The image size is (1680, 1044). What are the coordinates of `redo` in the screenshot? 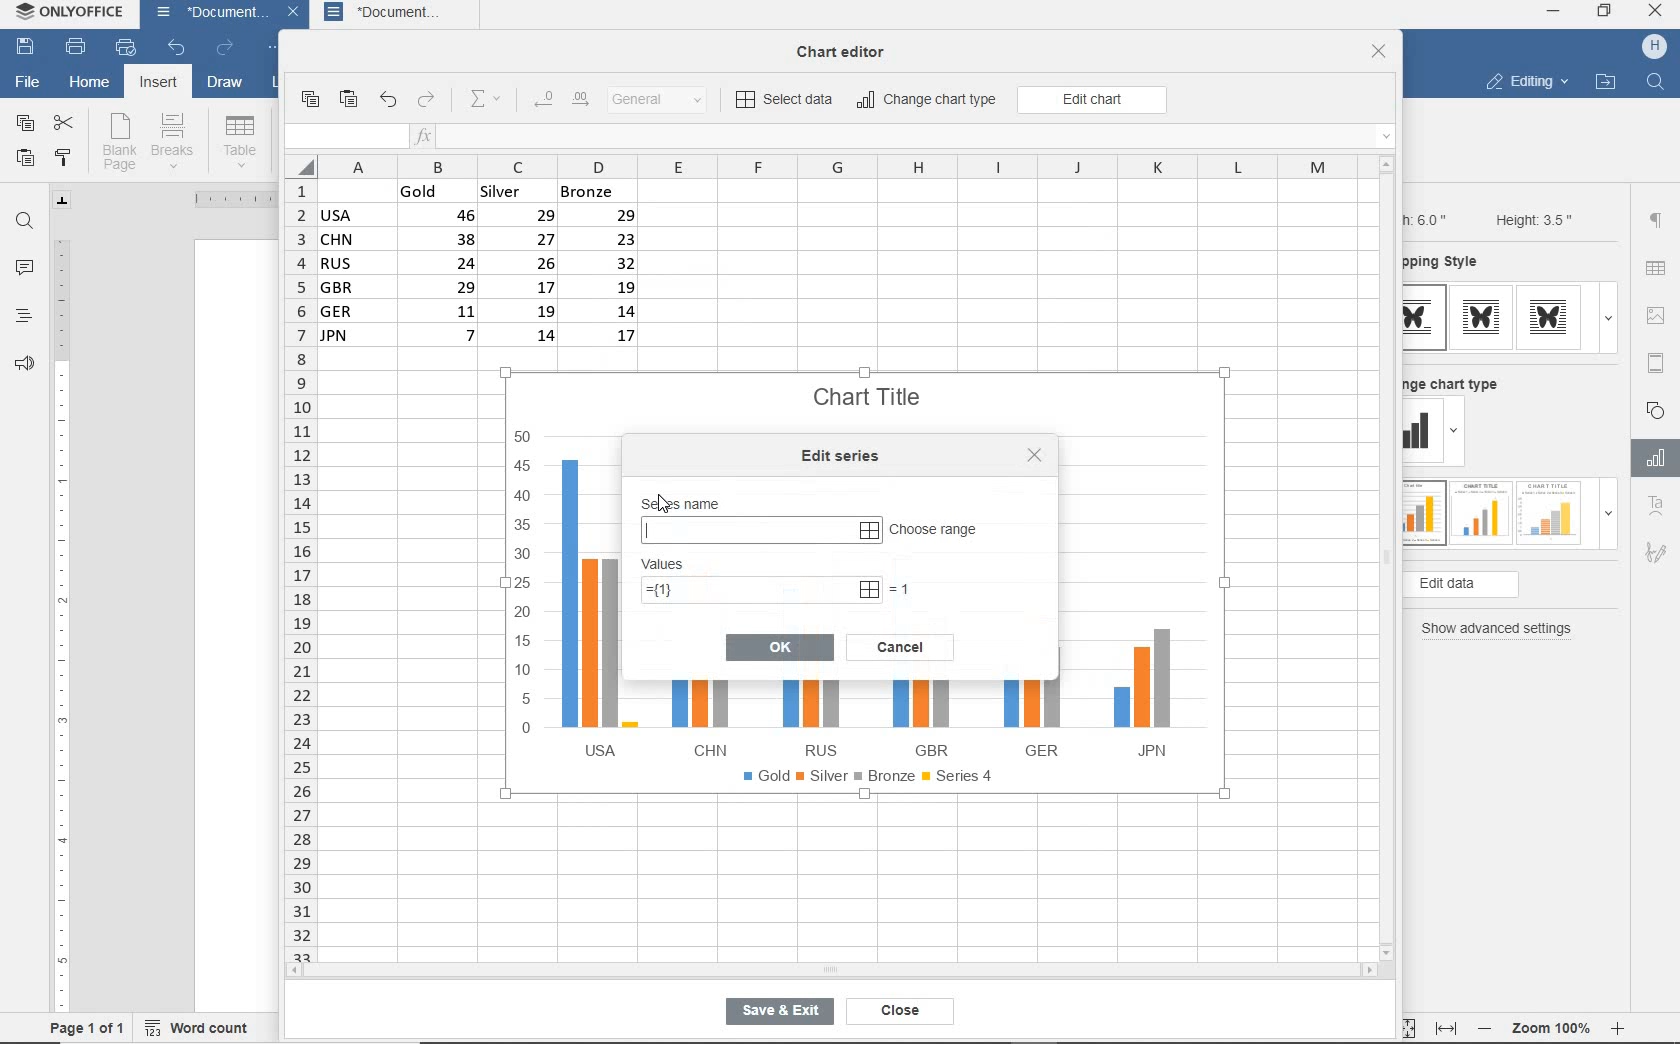 It's located at (224, 49).